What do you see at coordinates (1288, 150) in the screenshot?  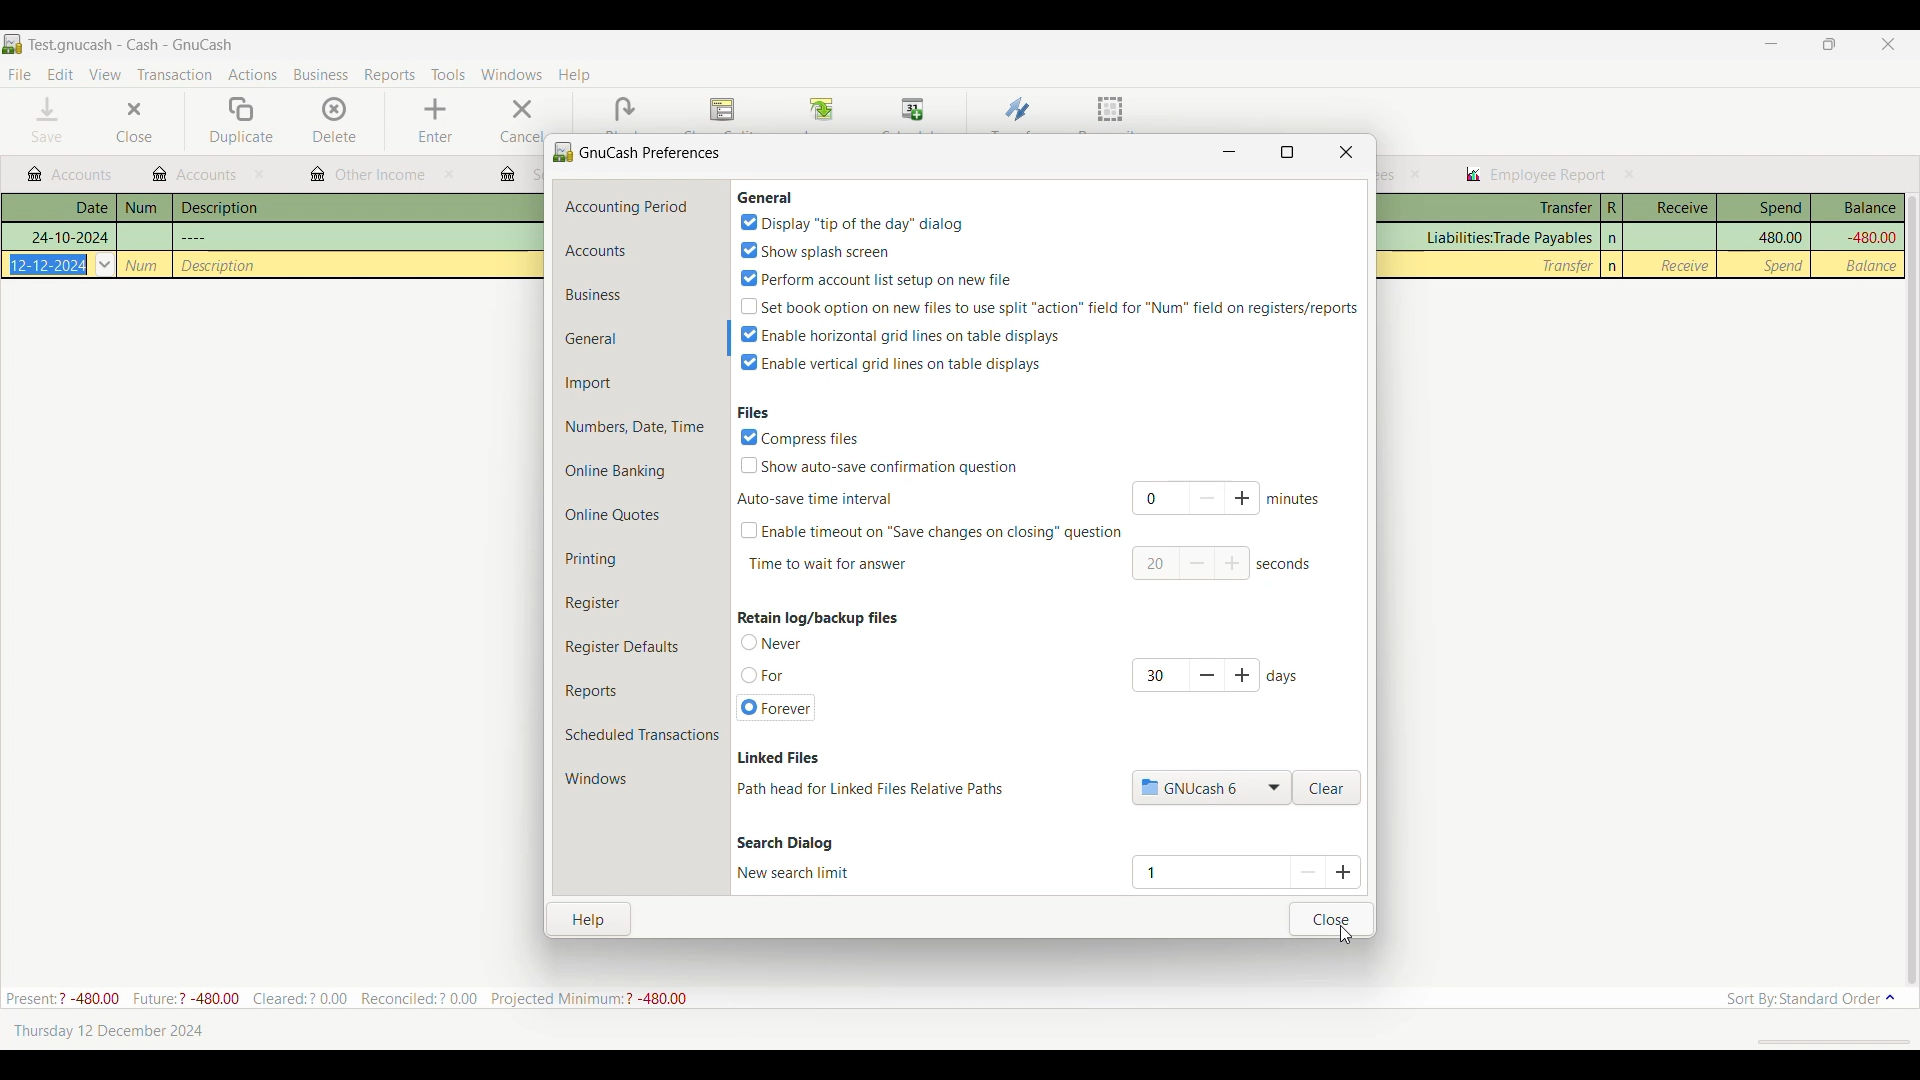 I see `maximize` at bounding box center [1288, 150].